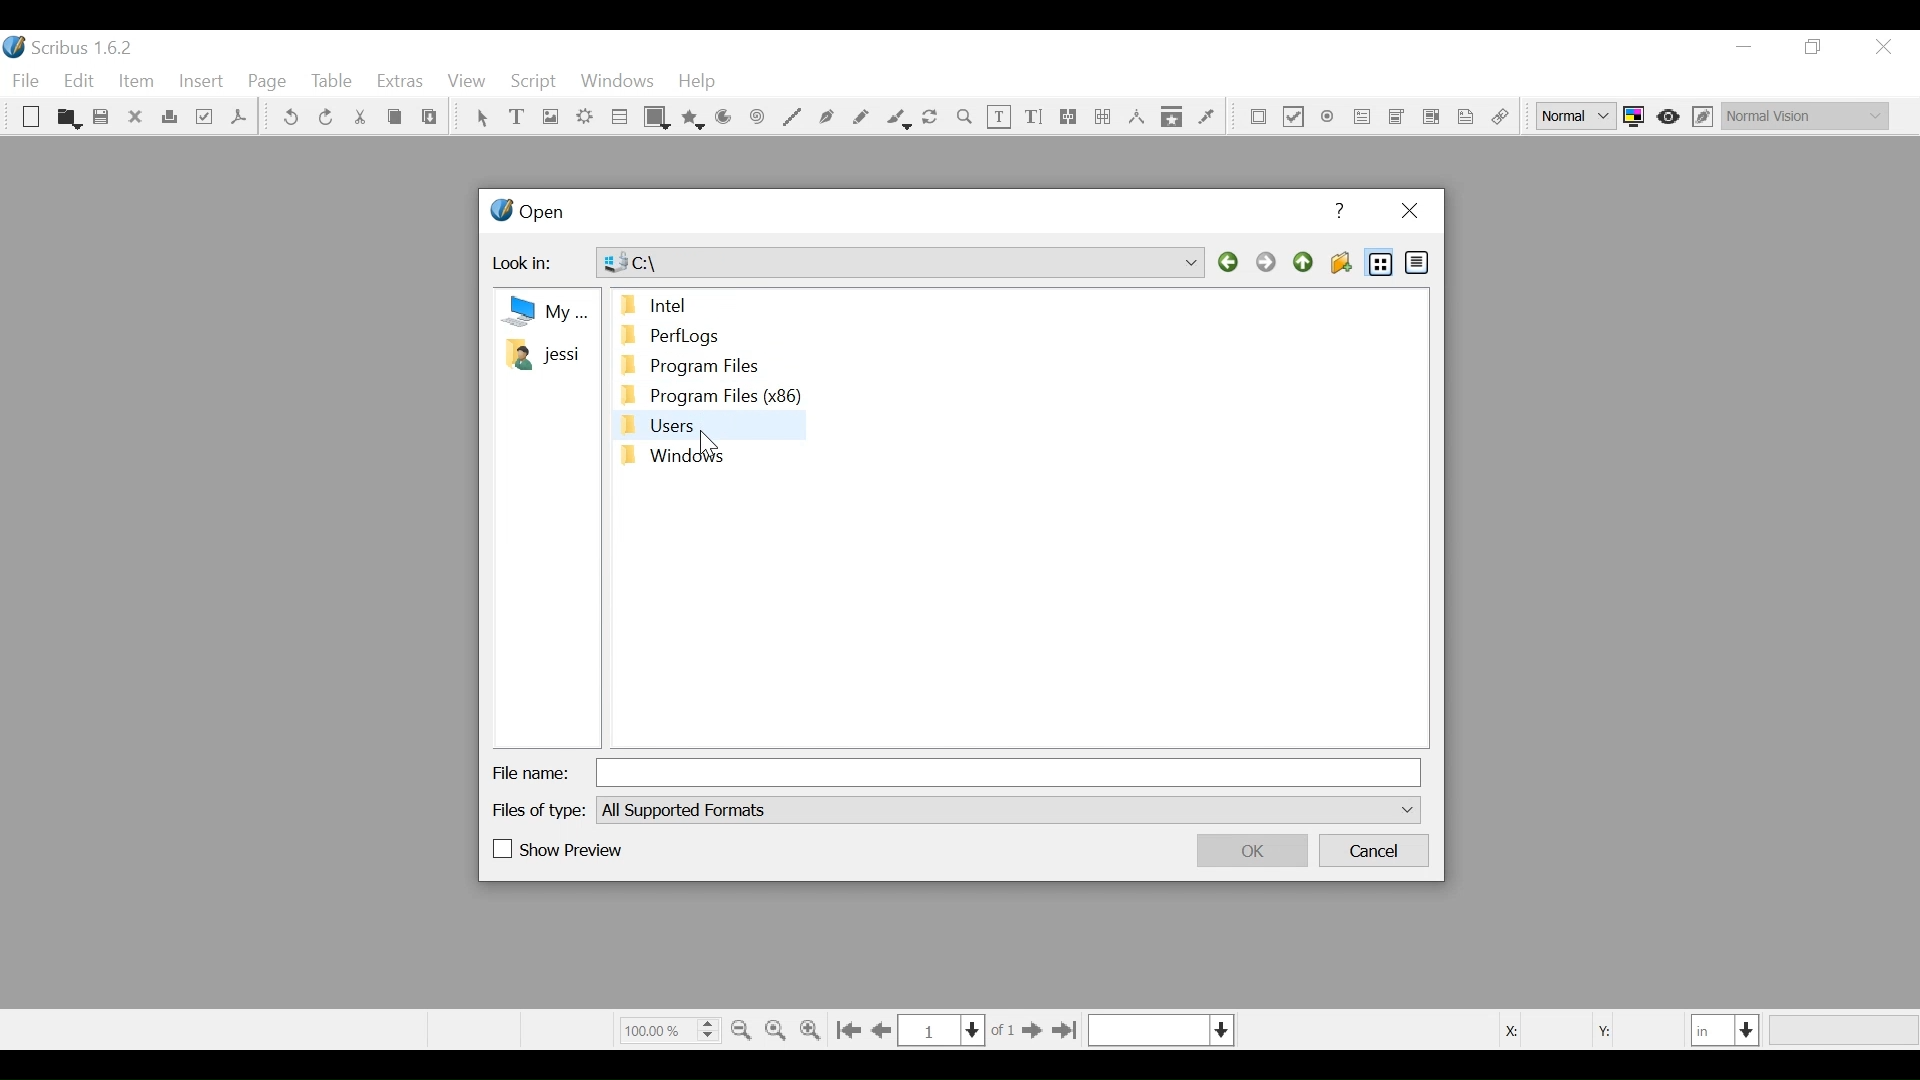  Describe the element at coordinates (1432, 116) in the screenshot. I see `Pdf List Box` at that location.